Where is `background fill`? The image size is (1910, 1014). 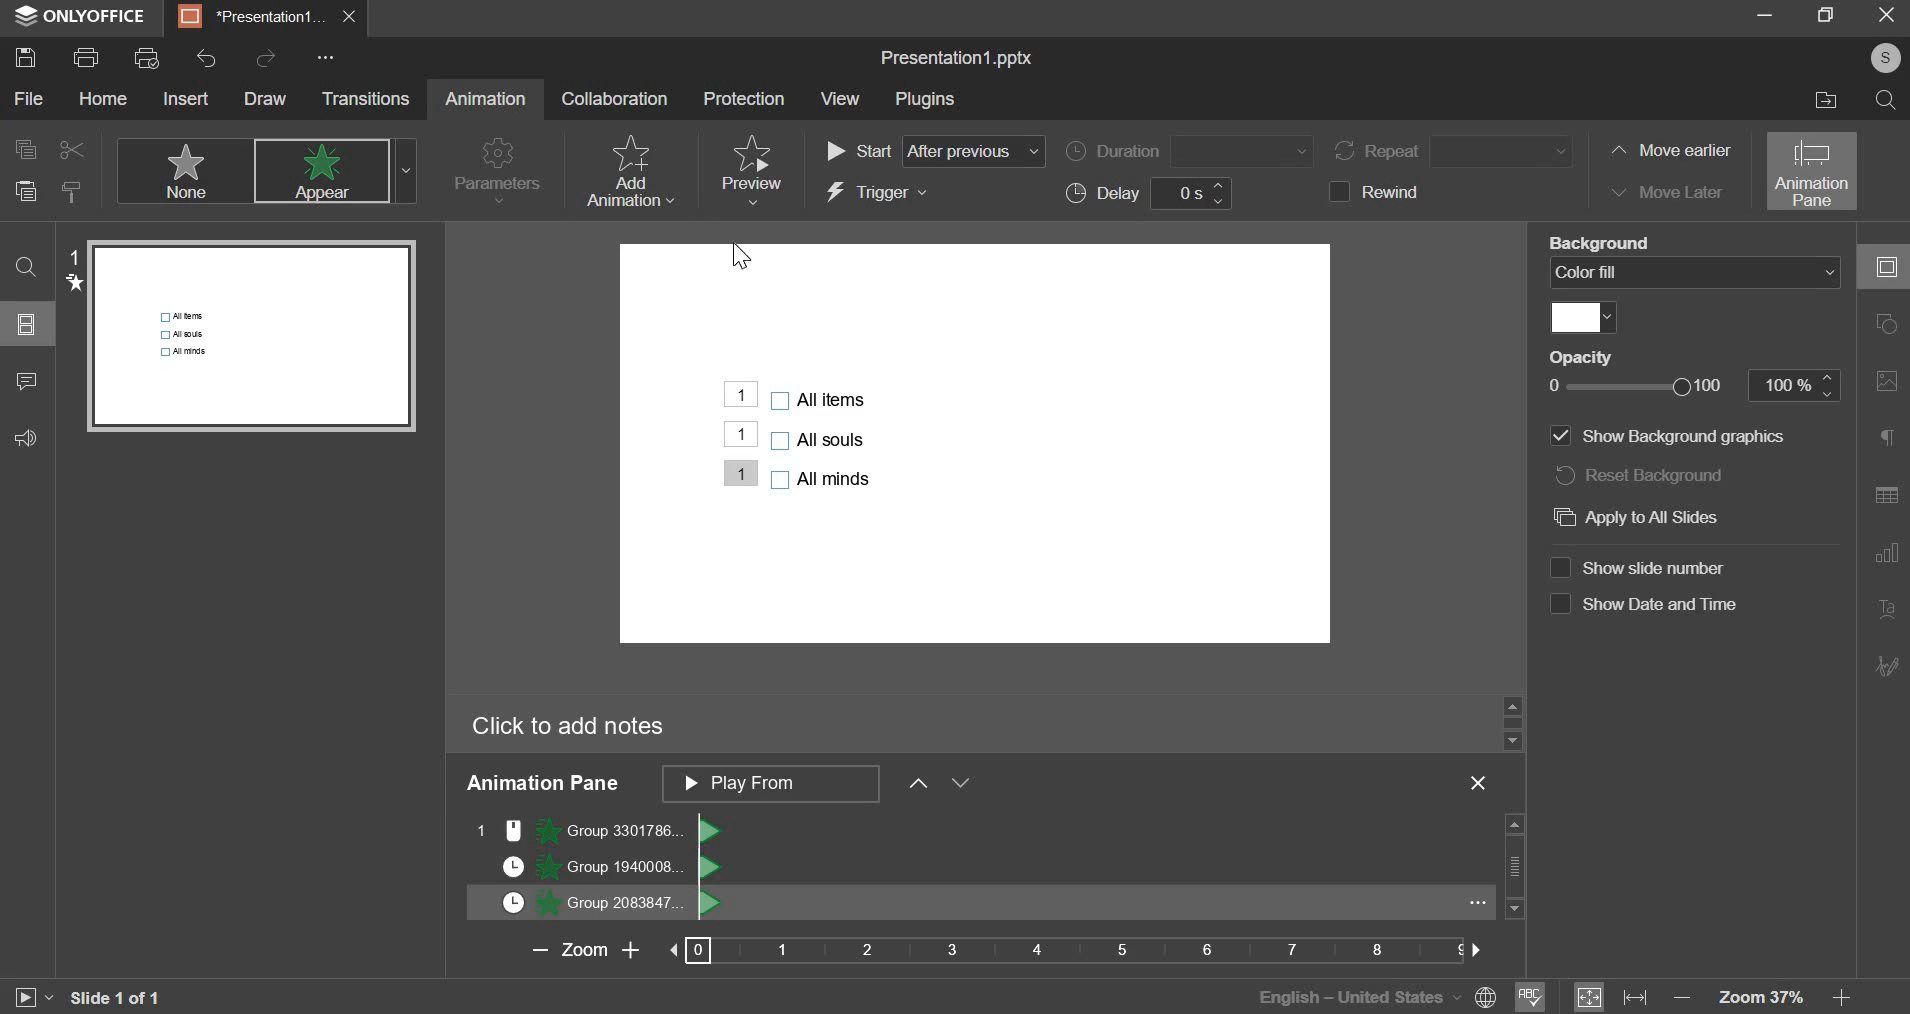
background fill is located at coordinates (1698, 272).